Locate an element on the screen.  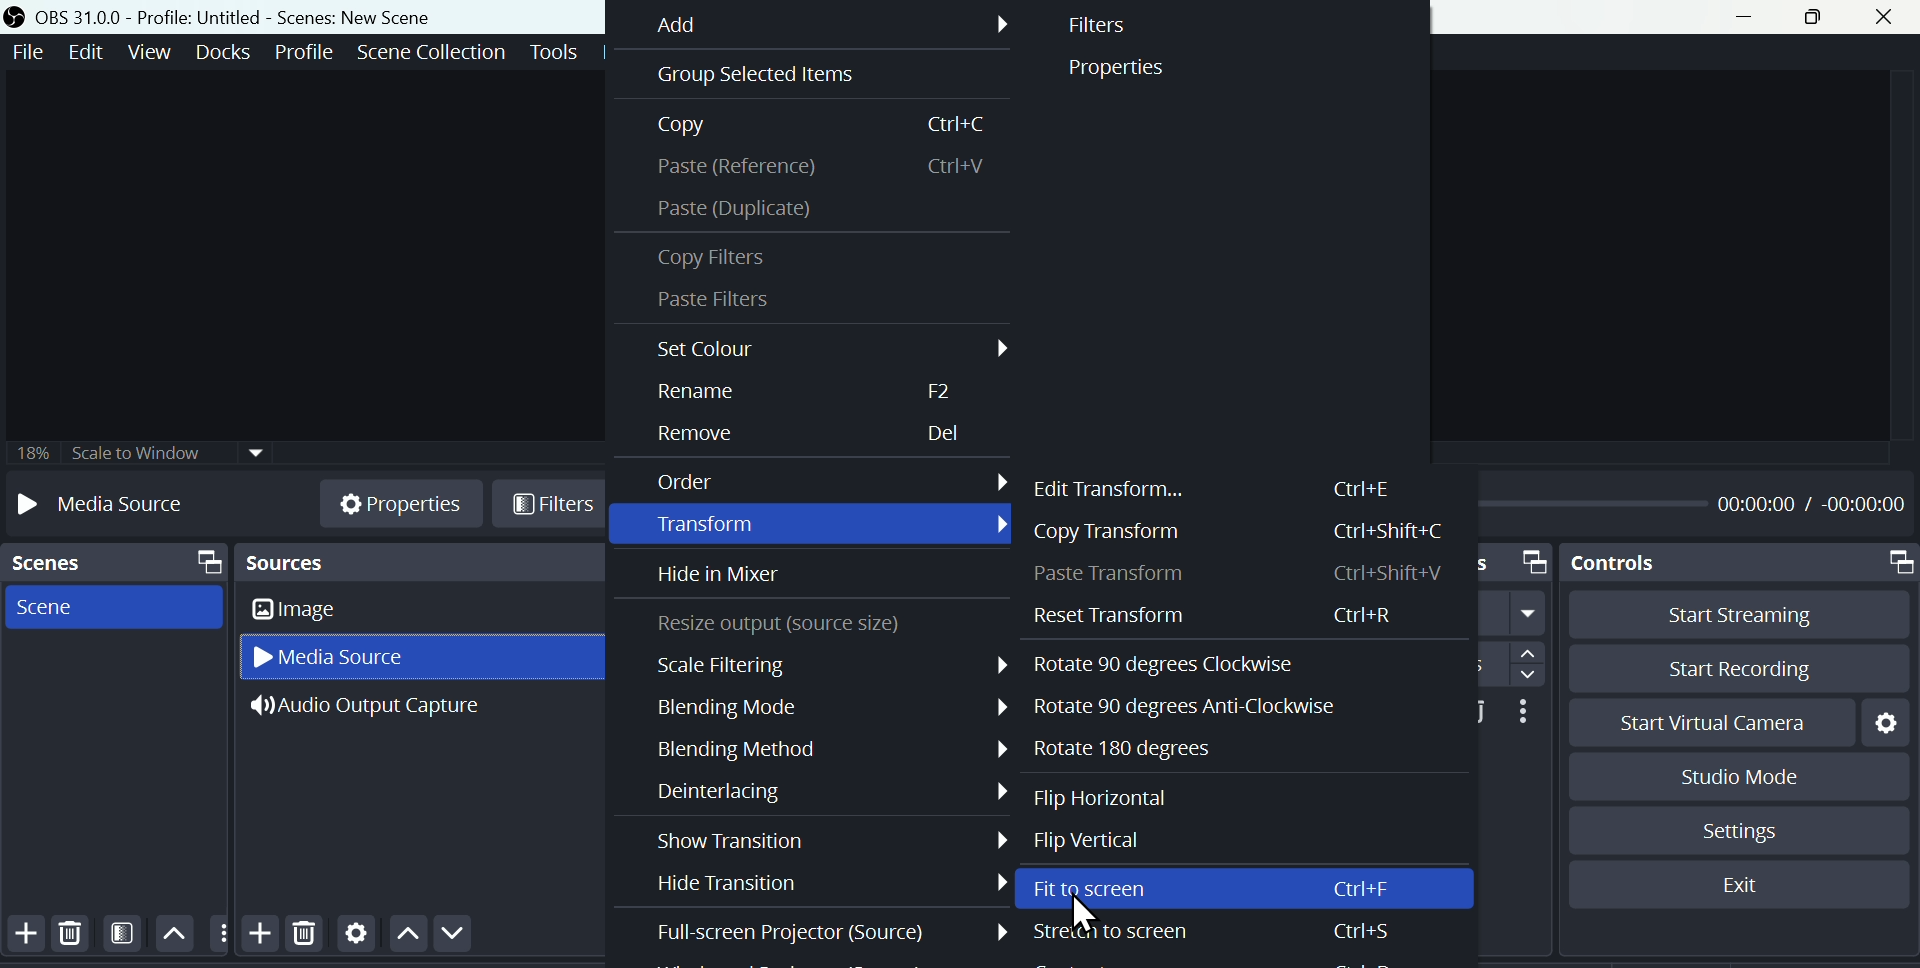
Delete is located at coordinates (305, 941).